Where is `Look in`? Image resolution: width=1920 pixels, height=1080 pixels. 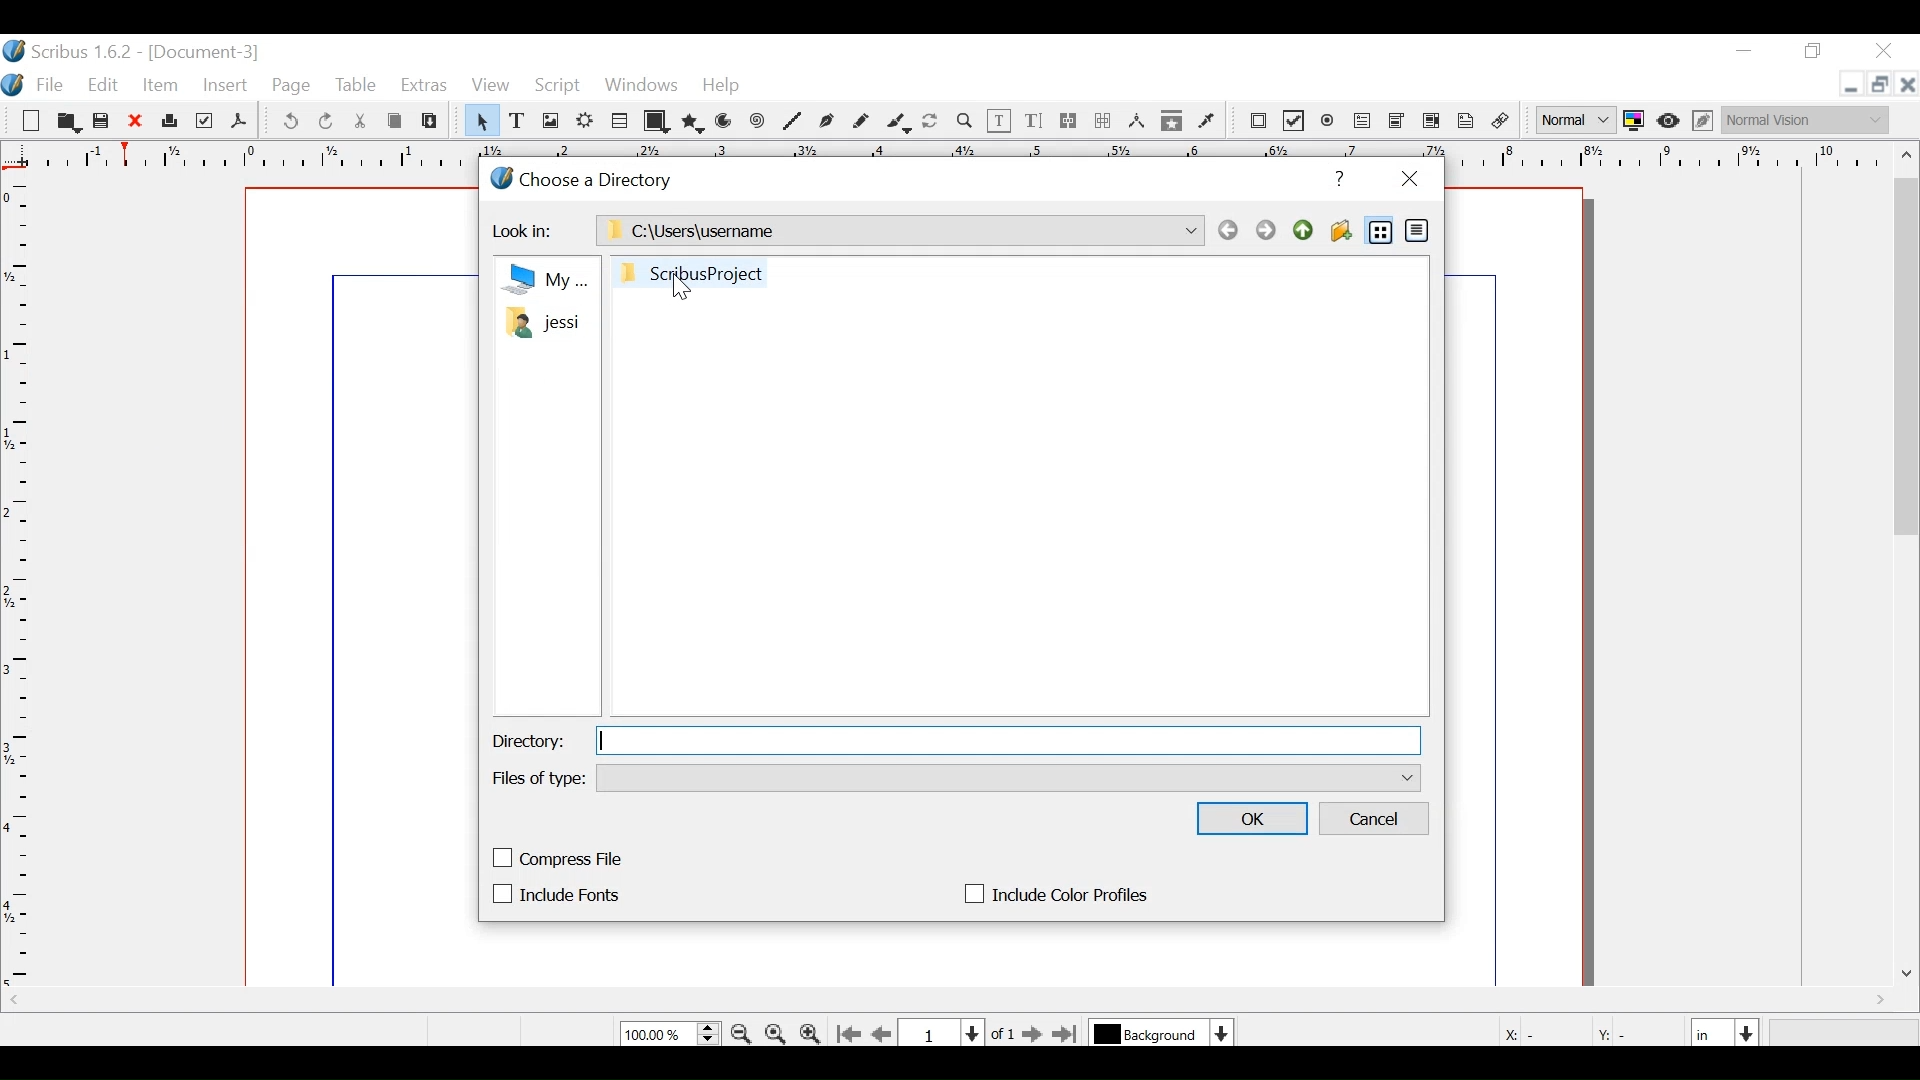
Look in is located at coordinates (520, 231).